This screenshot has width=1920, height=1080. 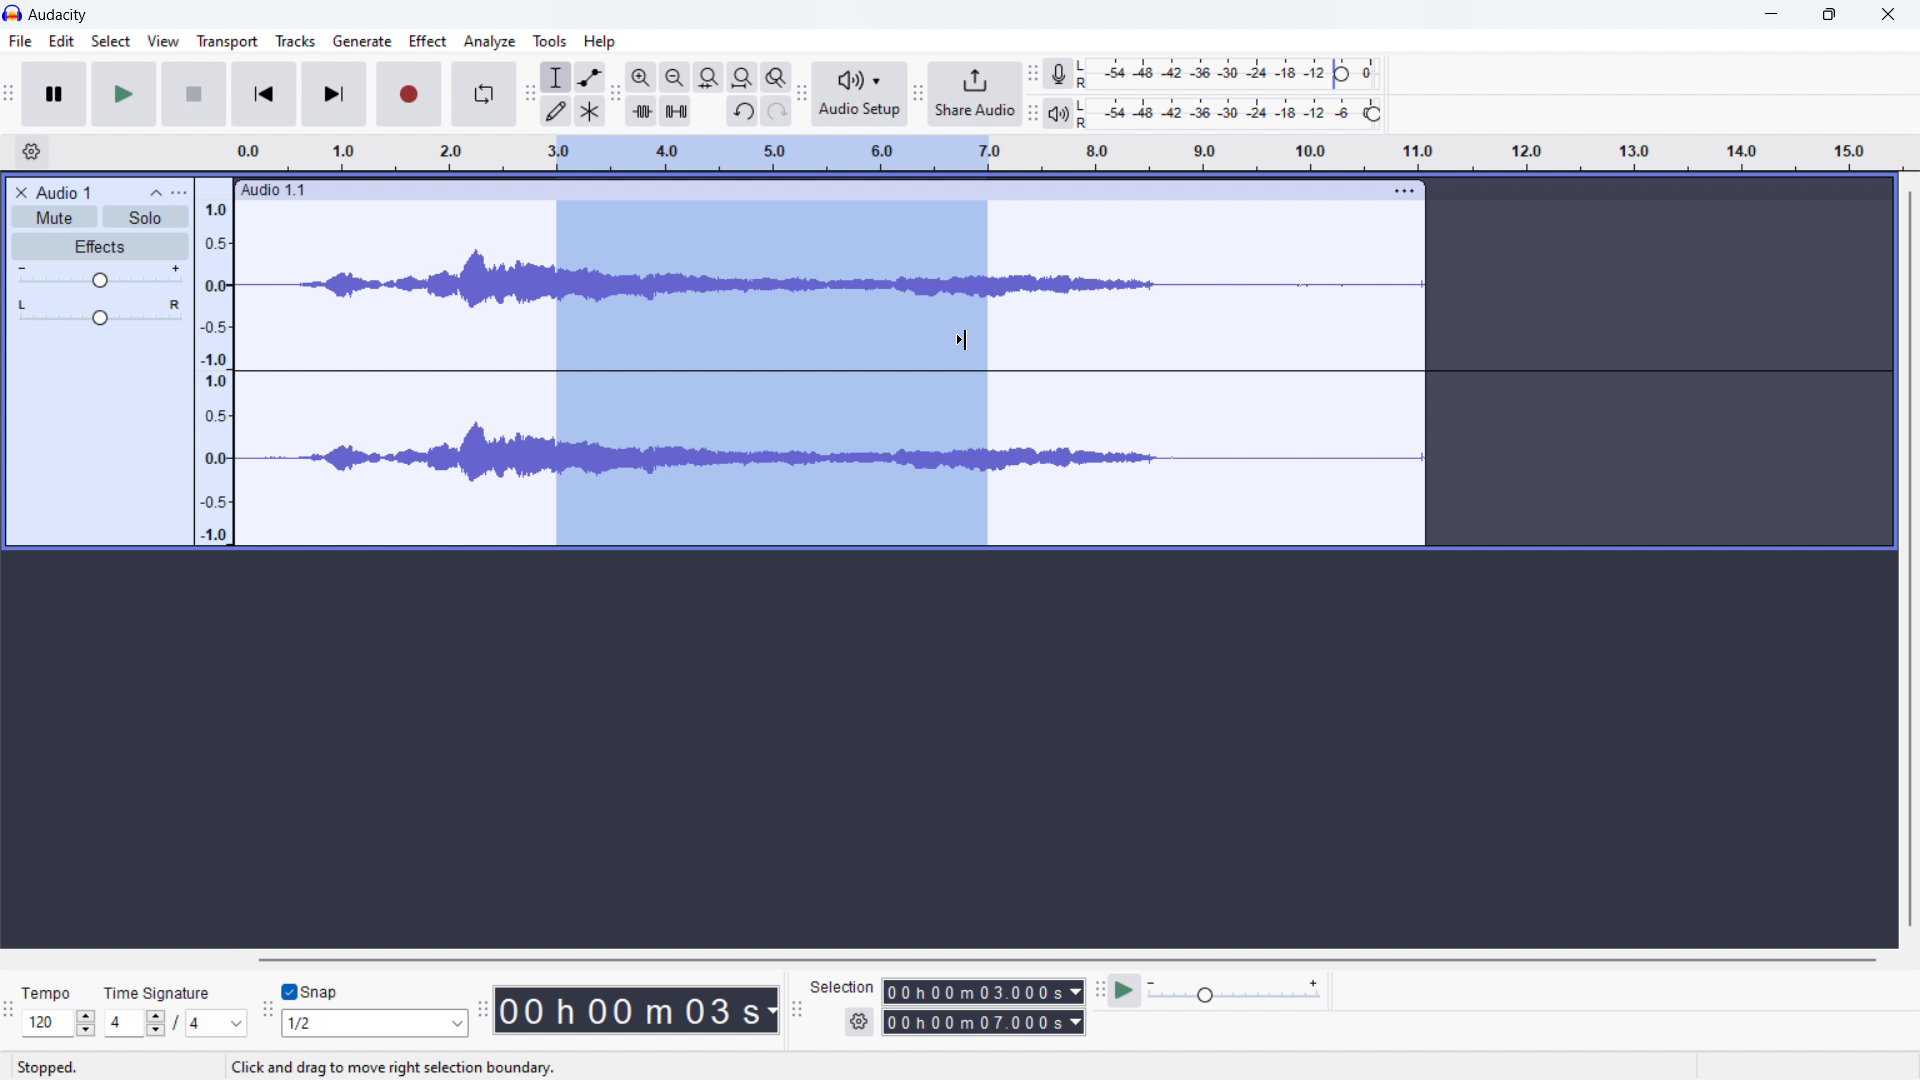 What do you see at coordinates (983, 992) in the screenshot?
I see `00 h 00 m 03.000s` at bounding box center [983, 992].